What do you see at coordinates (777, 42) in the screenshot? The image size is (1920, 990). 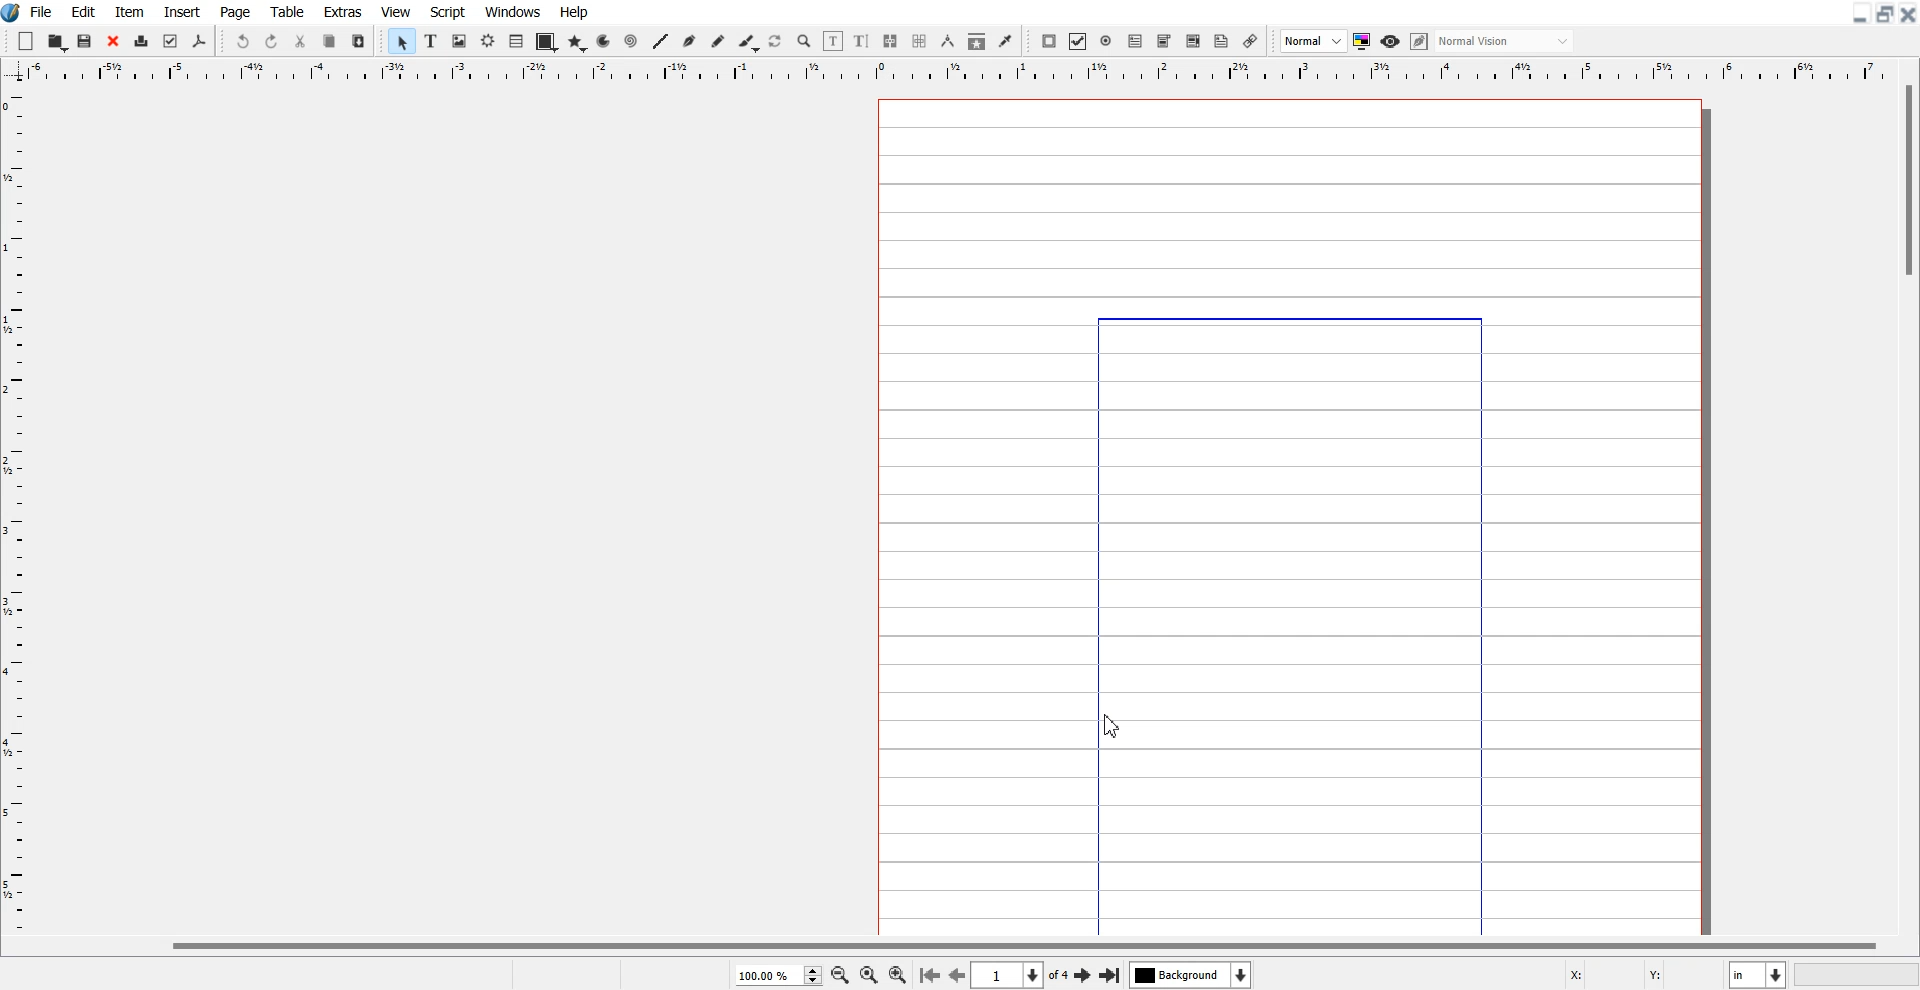 I see `Rotate Item` at bounding box center [777, 42].